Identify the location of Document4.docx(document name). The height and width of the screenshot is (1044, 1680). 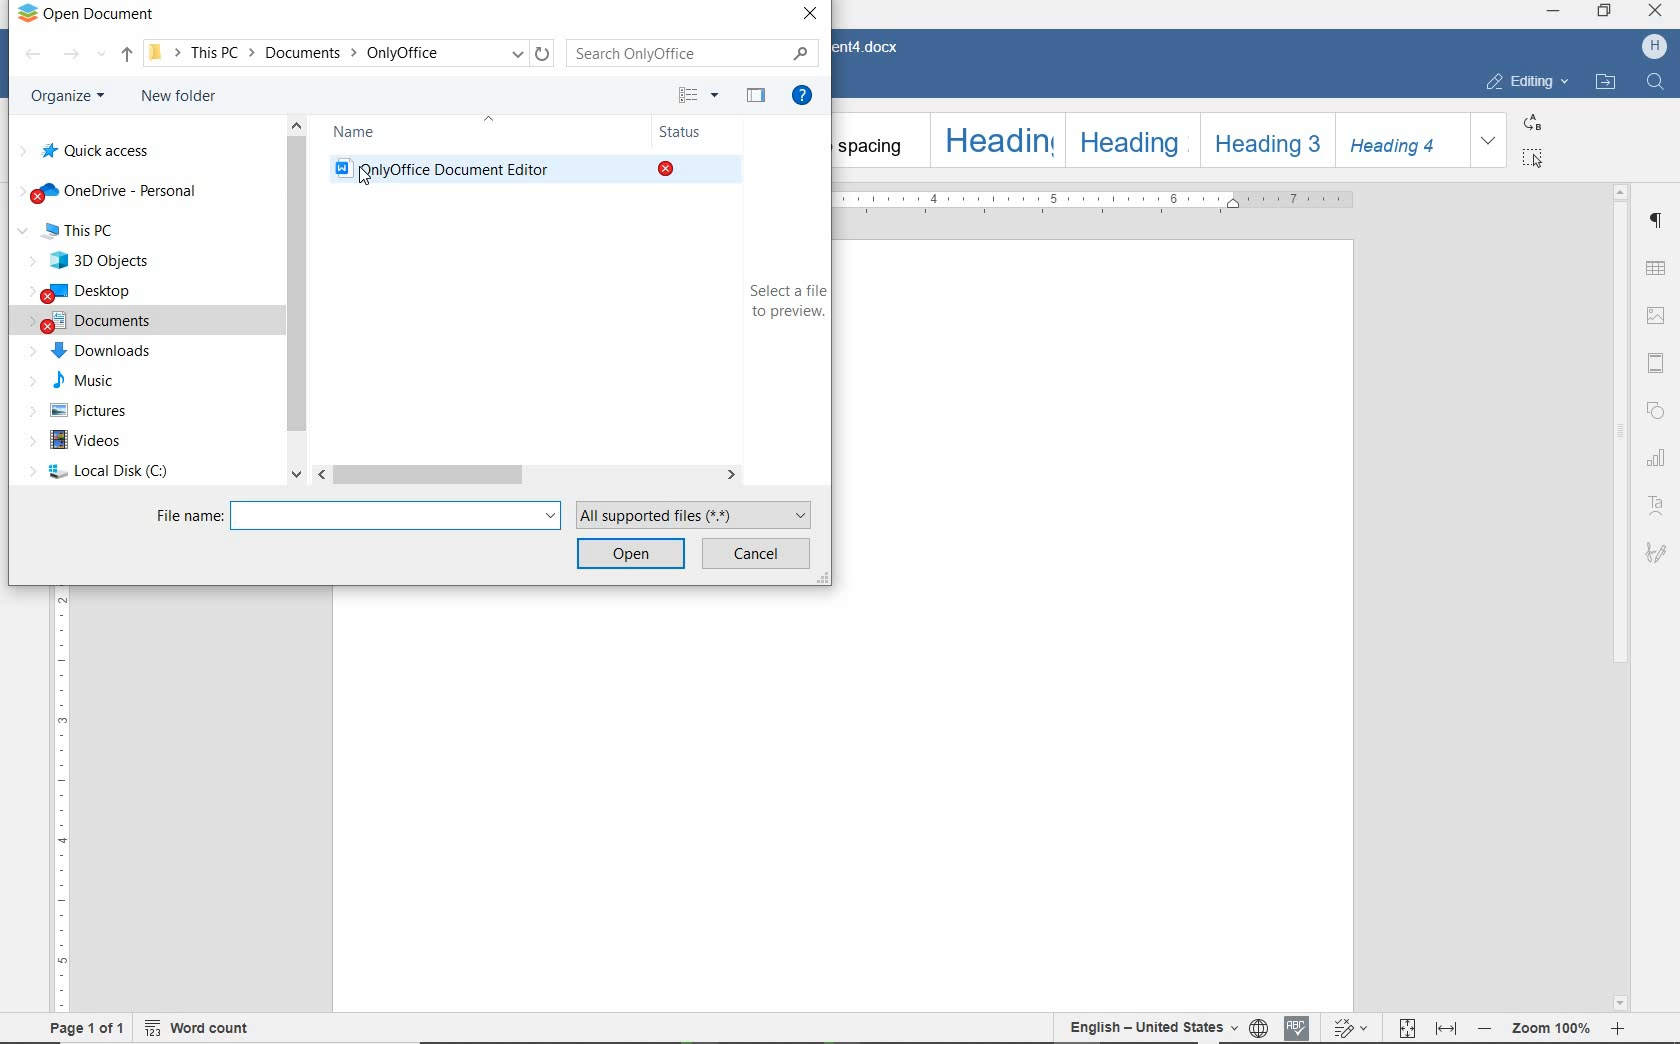
(875, 49).